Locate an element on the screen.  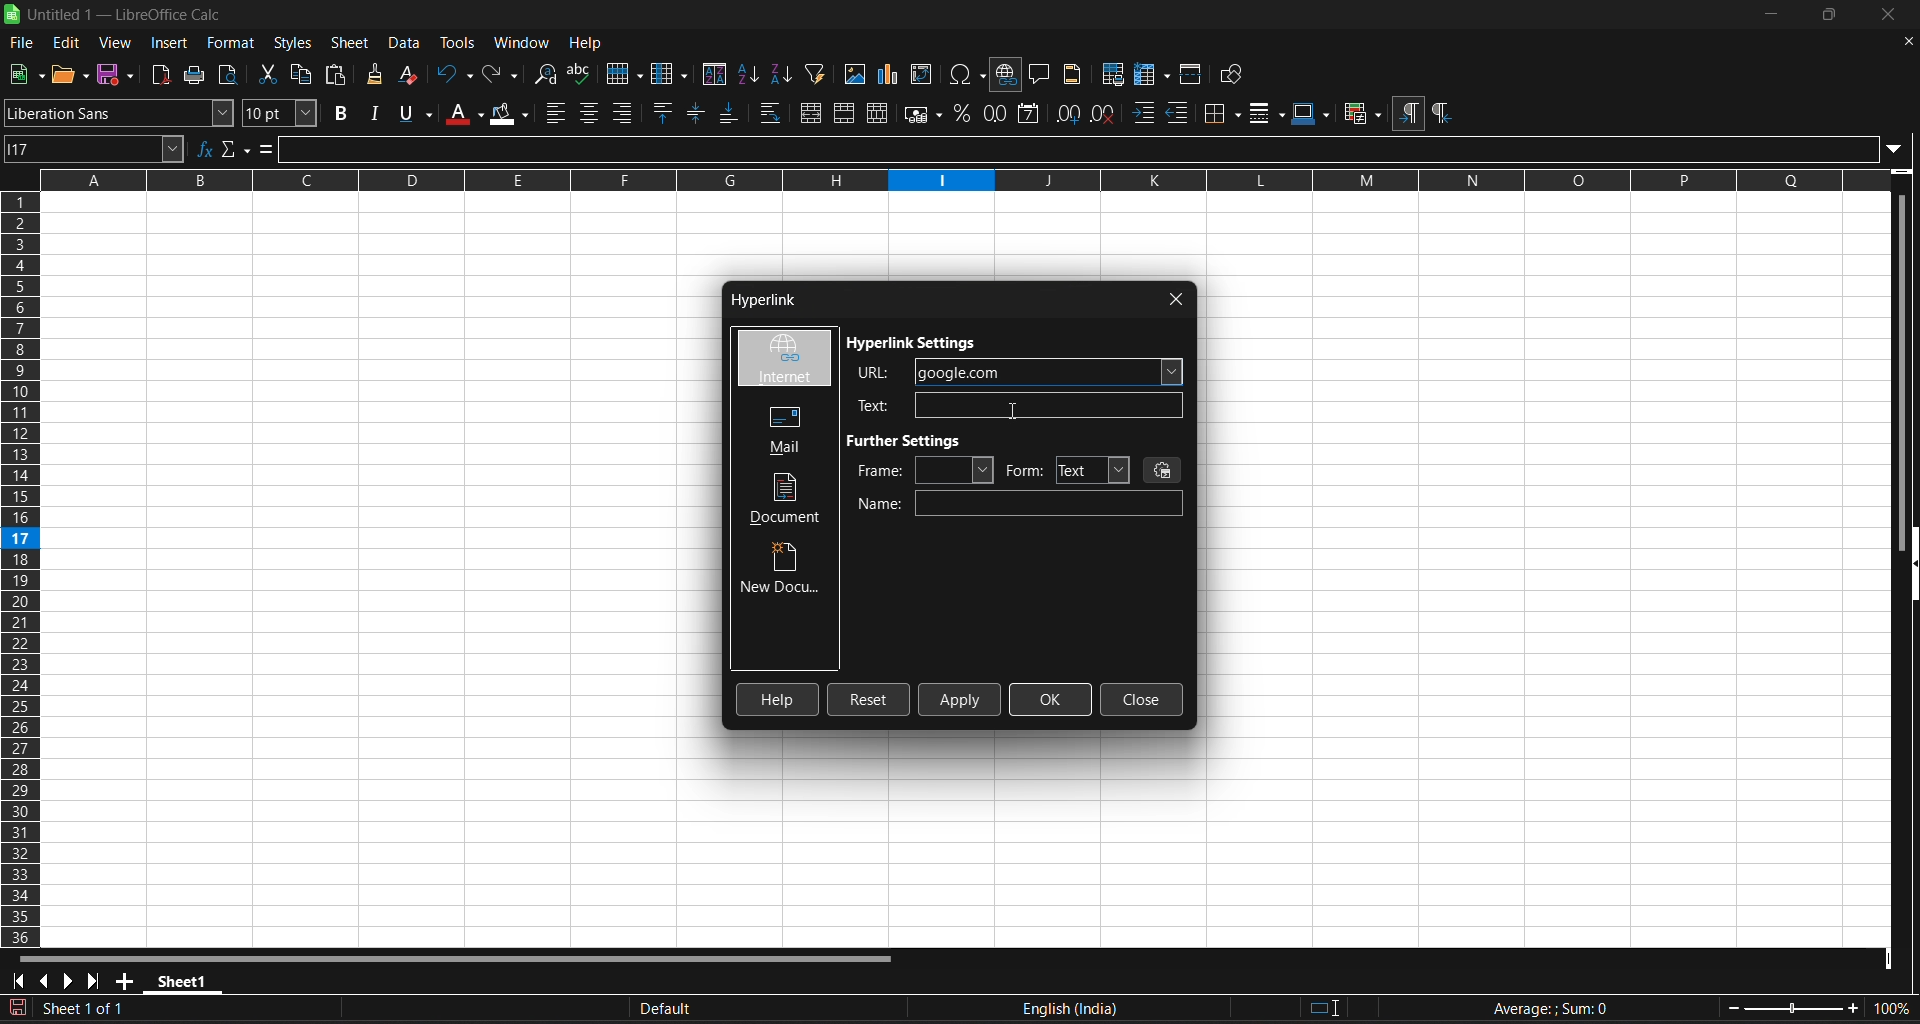
insert hyperlink is located at coordinates (1007, 75).